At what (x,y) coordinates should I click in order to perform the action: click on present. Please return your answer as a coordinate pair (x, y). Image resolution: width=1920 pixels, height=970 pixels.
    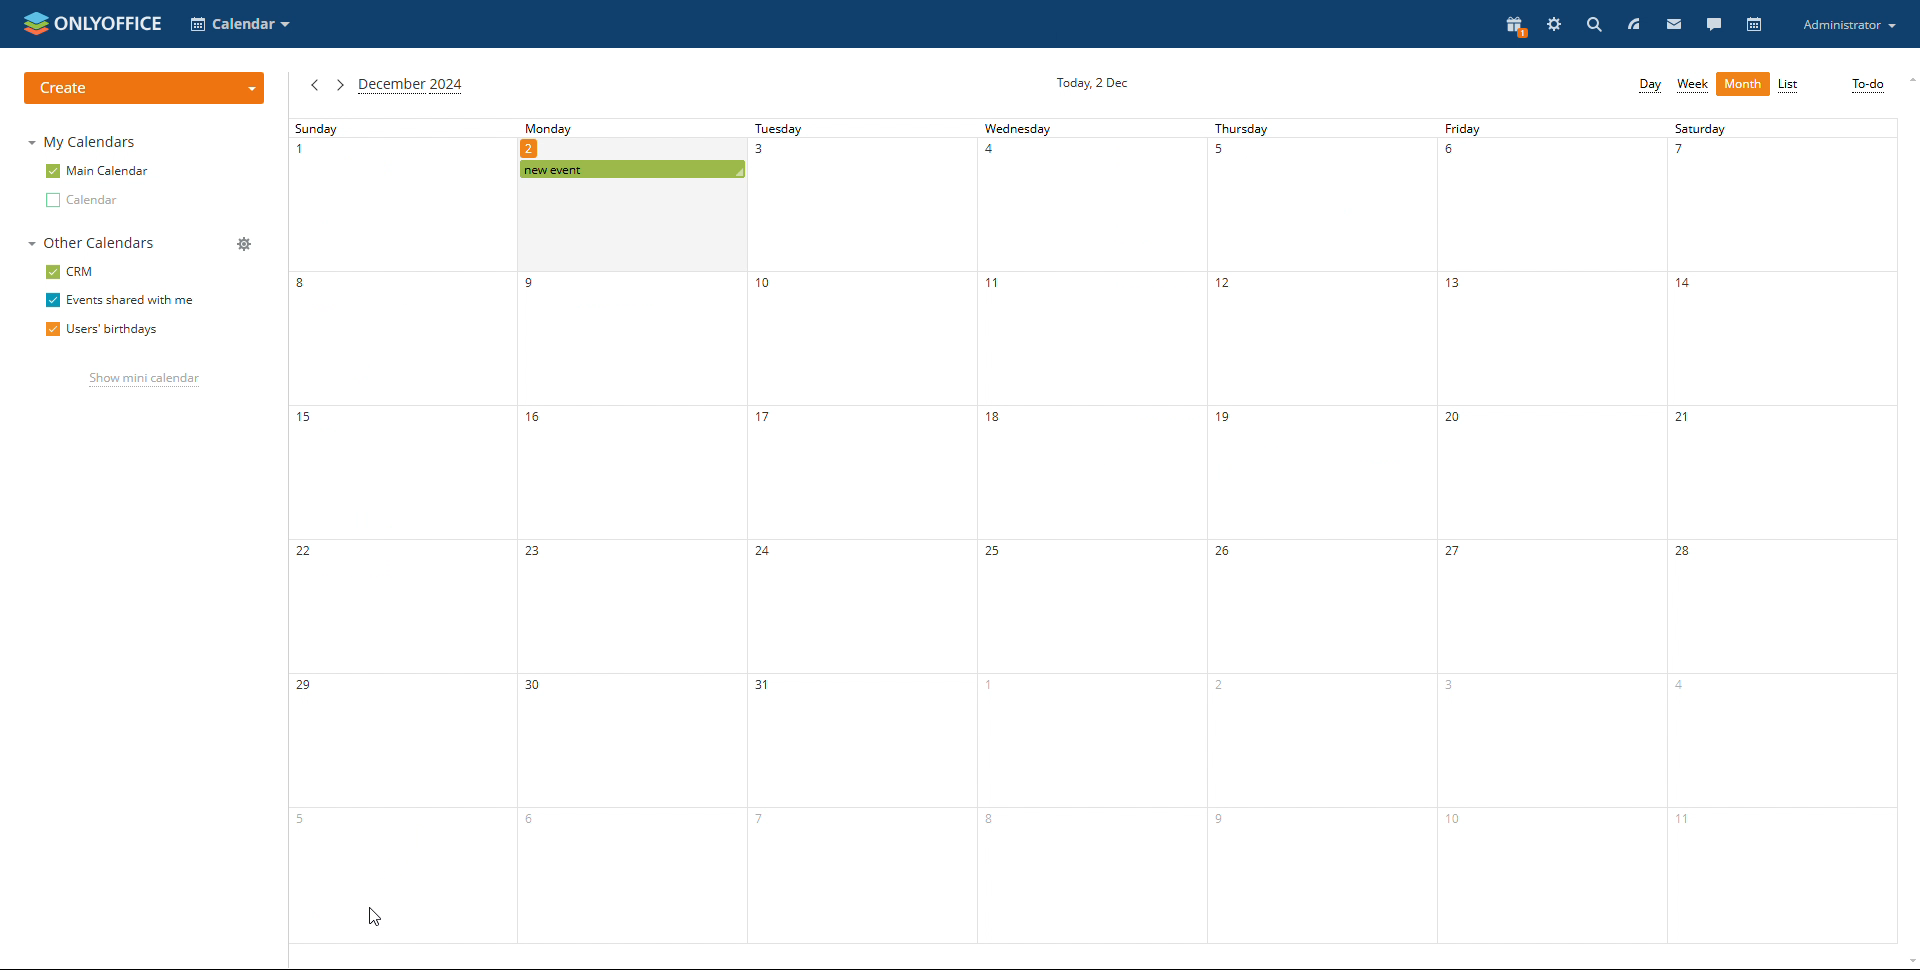
    Looking at the image, I should click on (1515, 26).